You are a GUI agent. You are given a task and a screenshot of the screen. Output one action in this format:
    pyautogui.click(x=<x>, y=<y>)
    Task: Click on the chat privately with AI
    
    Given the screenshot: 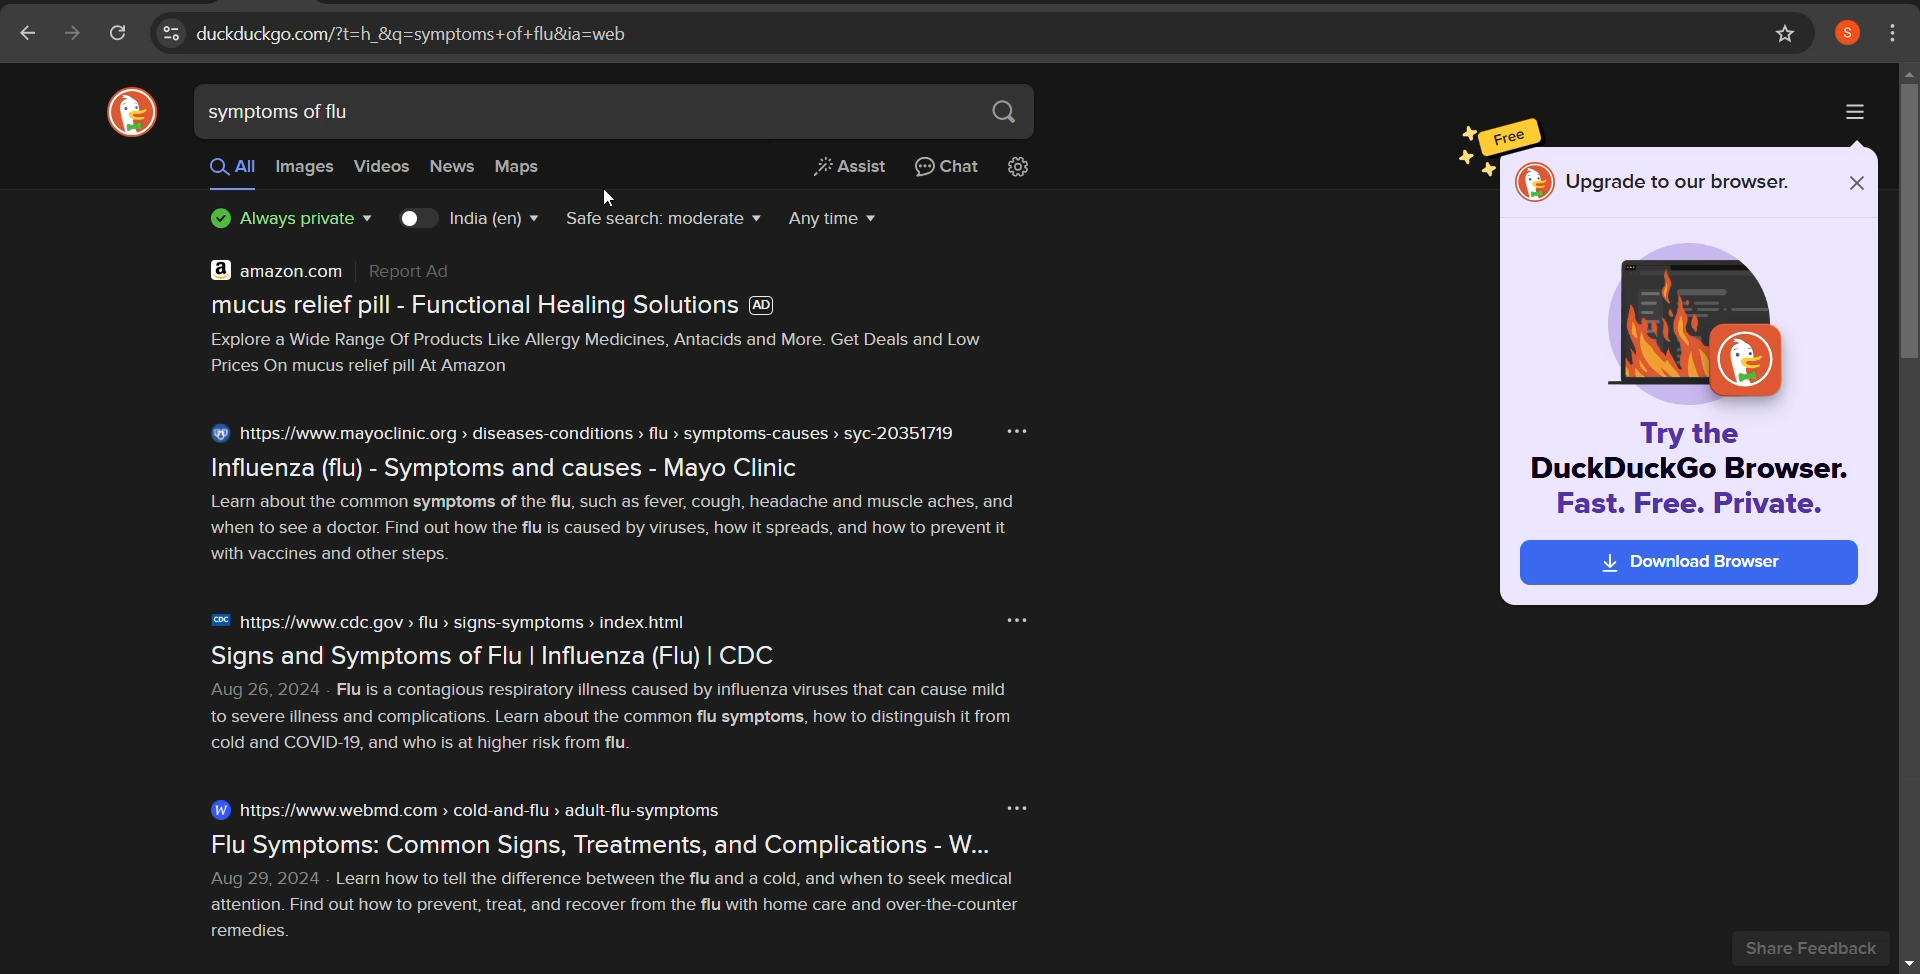 What is the action you would take?
    pyautogui.click(x=950, y=168)
    